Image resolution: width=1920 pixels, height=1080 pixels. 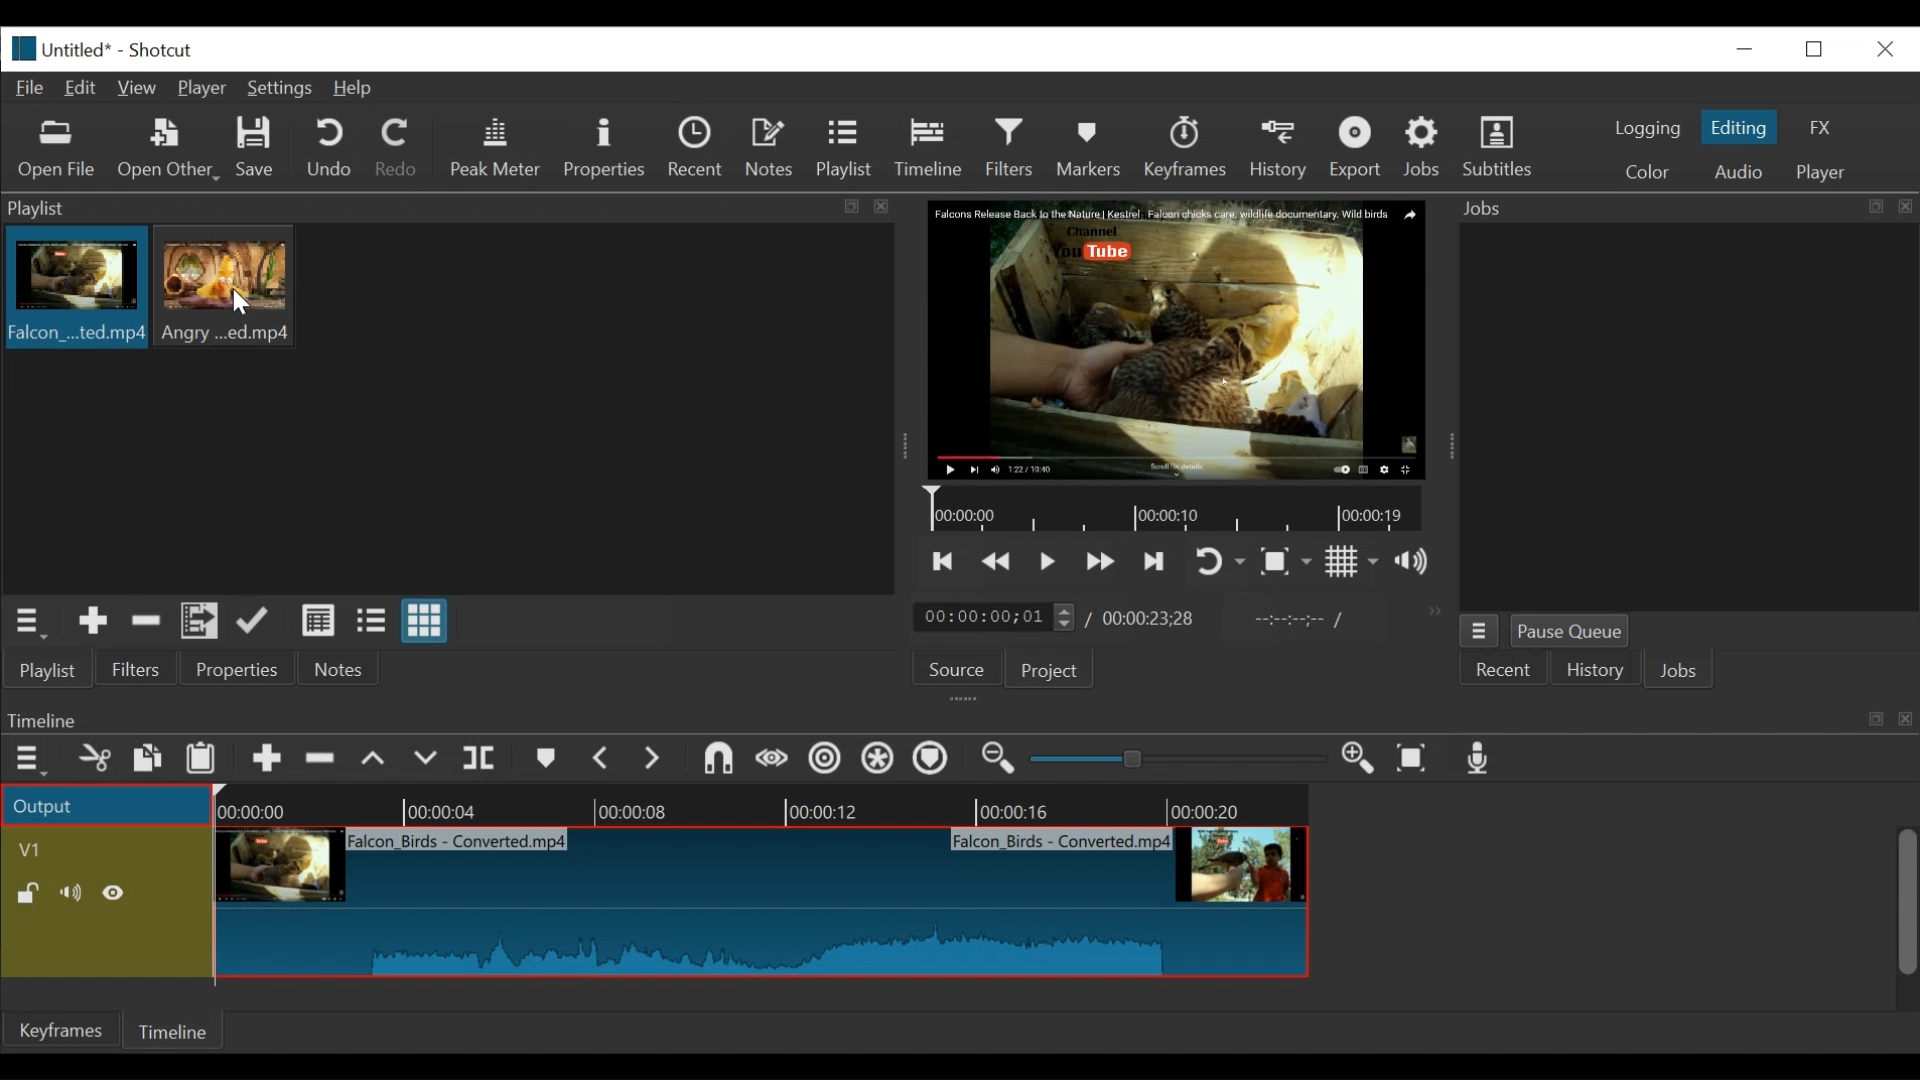 I want to click on JOBS, so click(x=1681, y=673).